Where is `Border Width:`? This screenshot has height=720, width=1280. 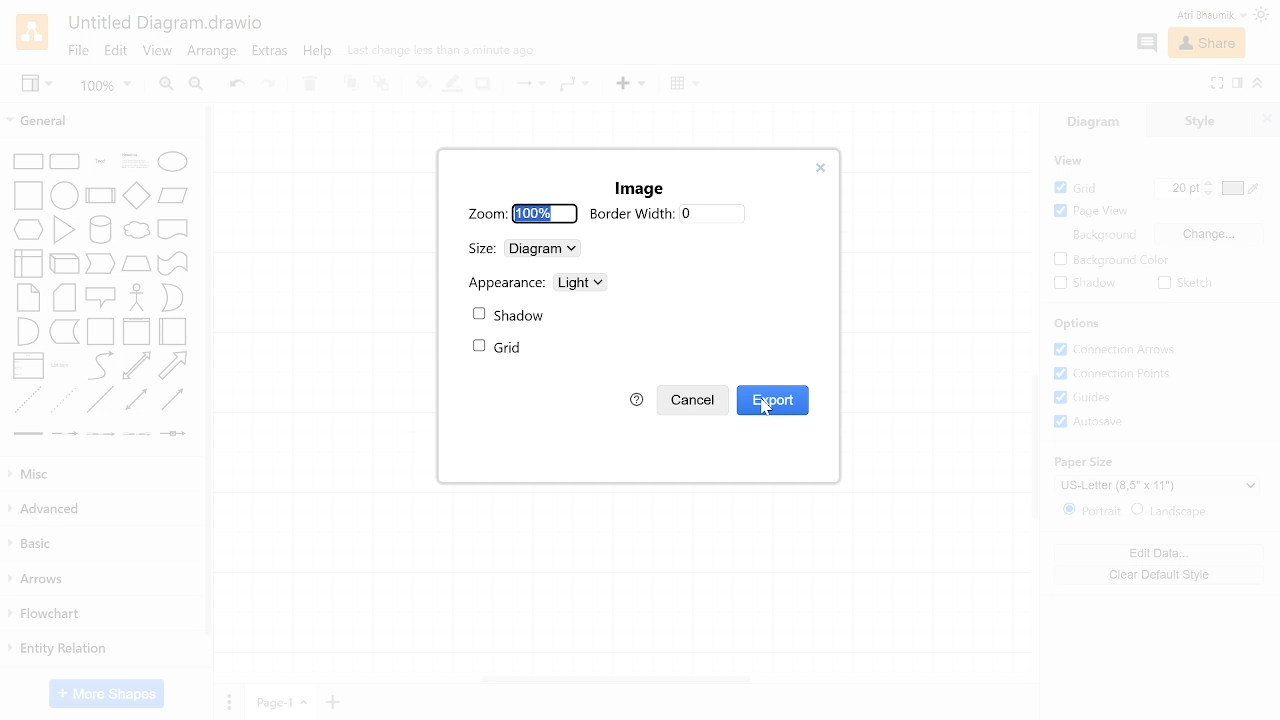
Border Width: is located at coordinates (631, 212).